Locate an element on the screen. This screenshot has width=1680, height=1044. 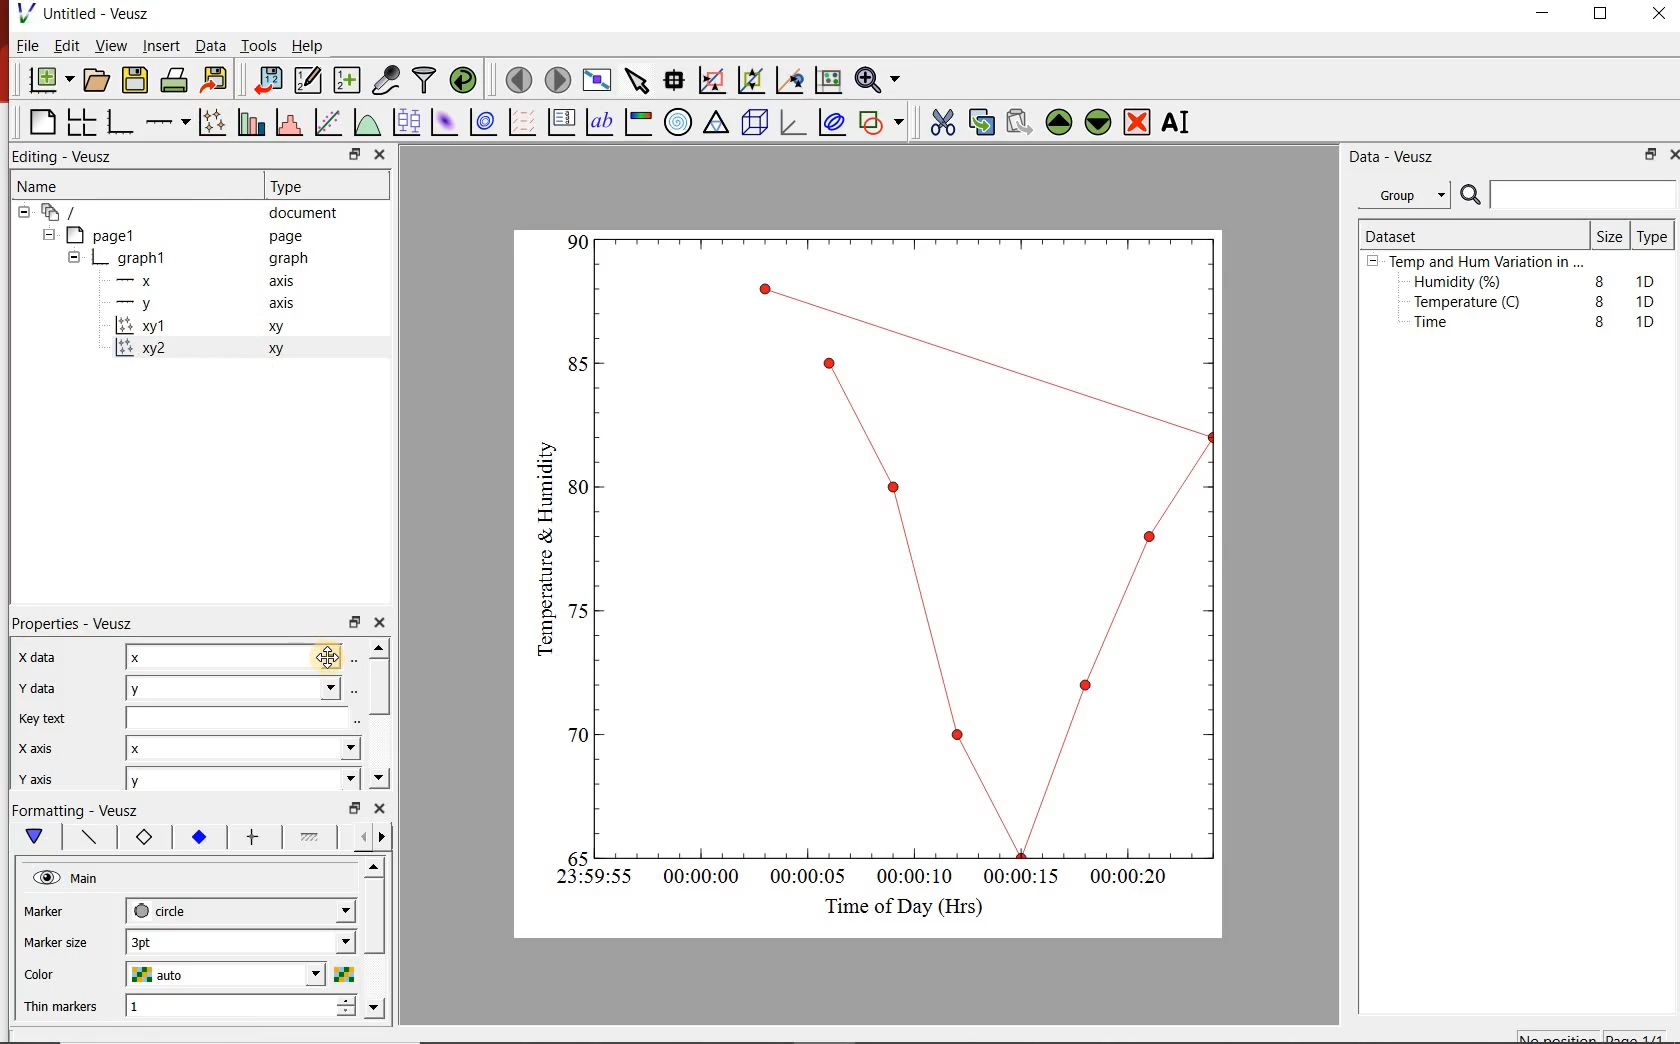
Thin Markers is located at coordinates (64, 1008).